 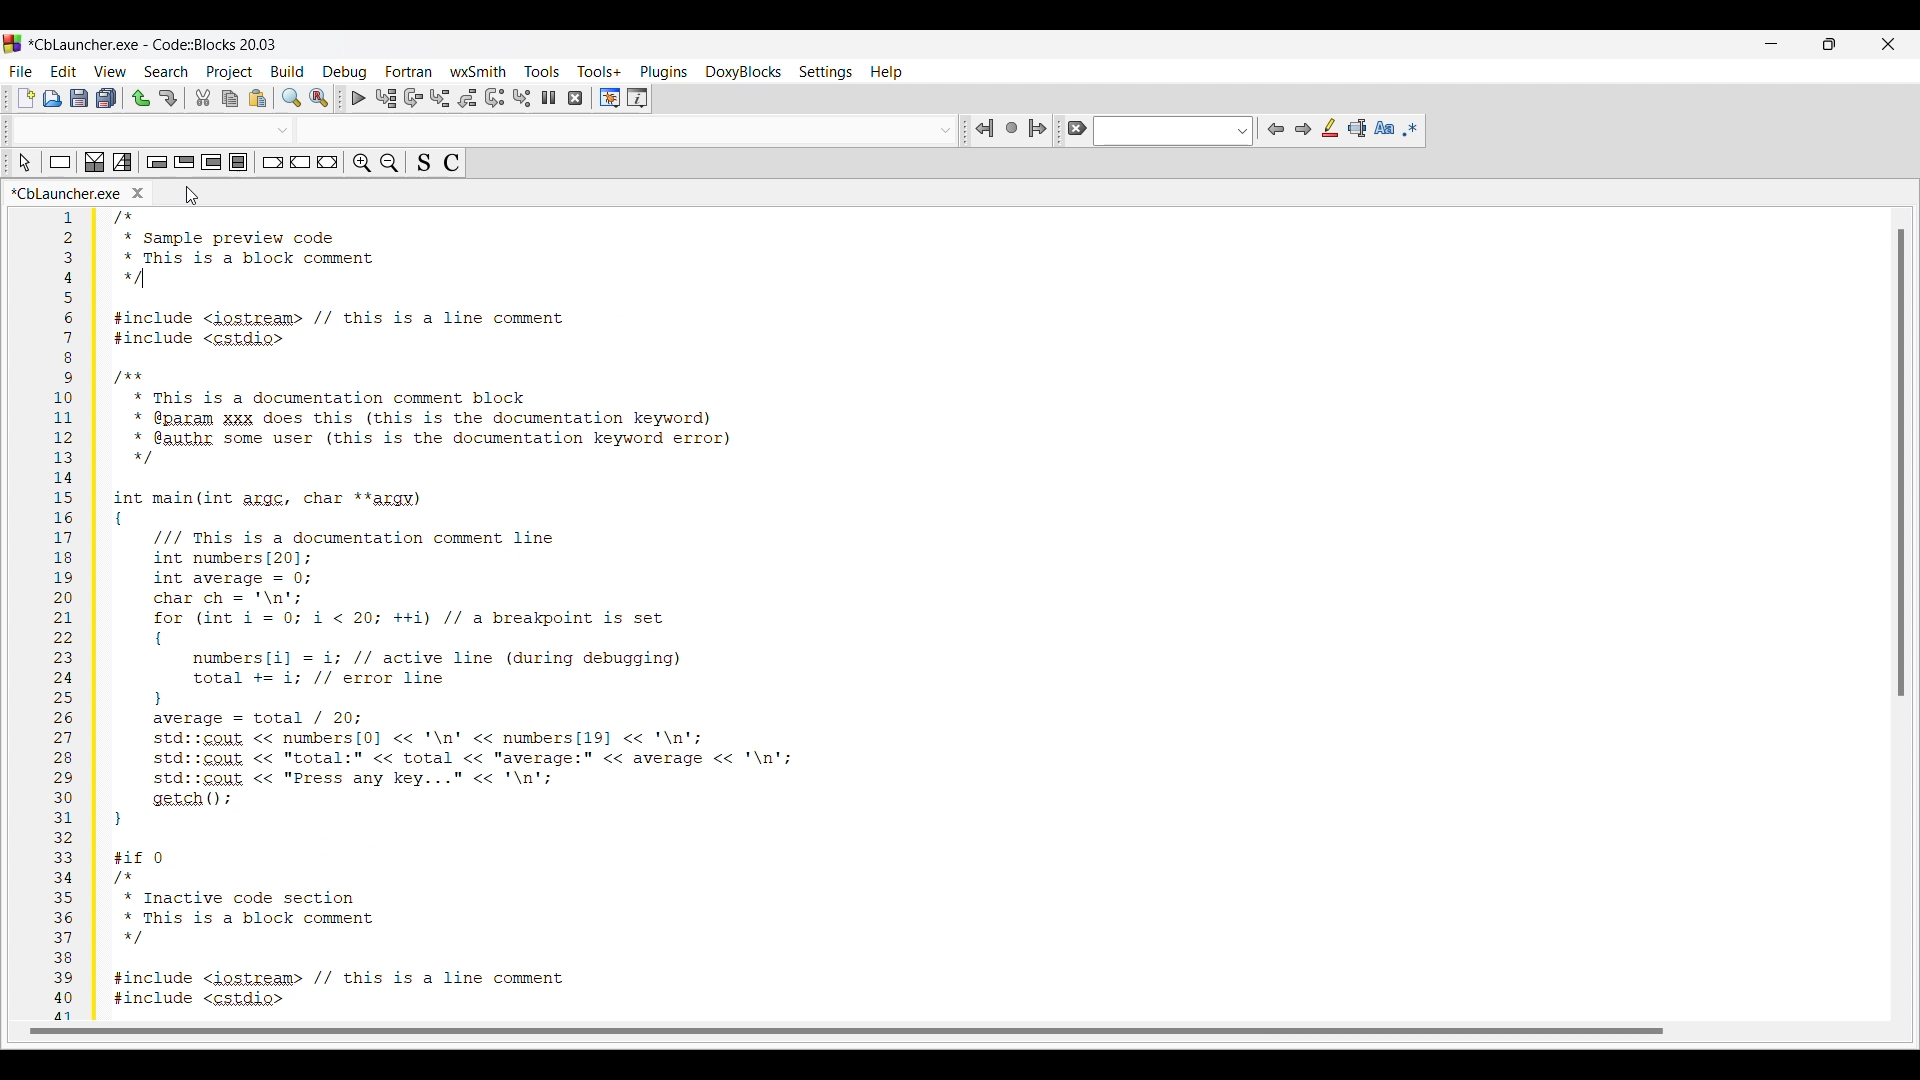 I want to click on Selection, so click(x=122, y=161).